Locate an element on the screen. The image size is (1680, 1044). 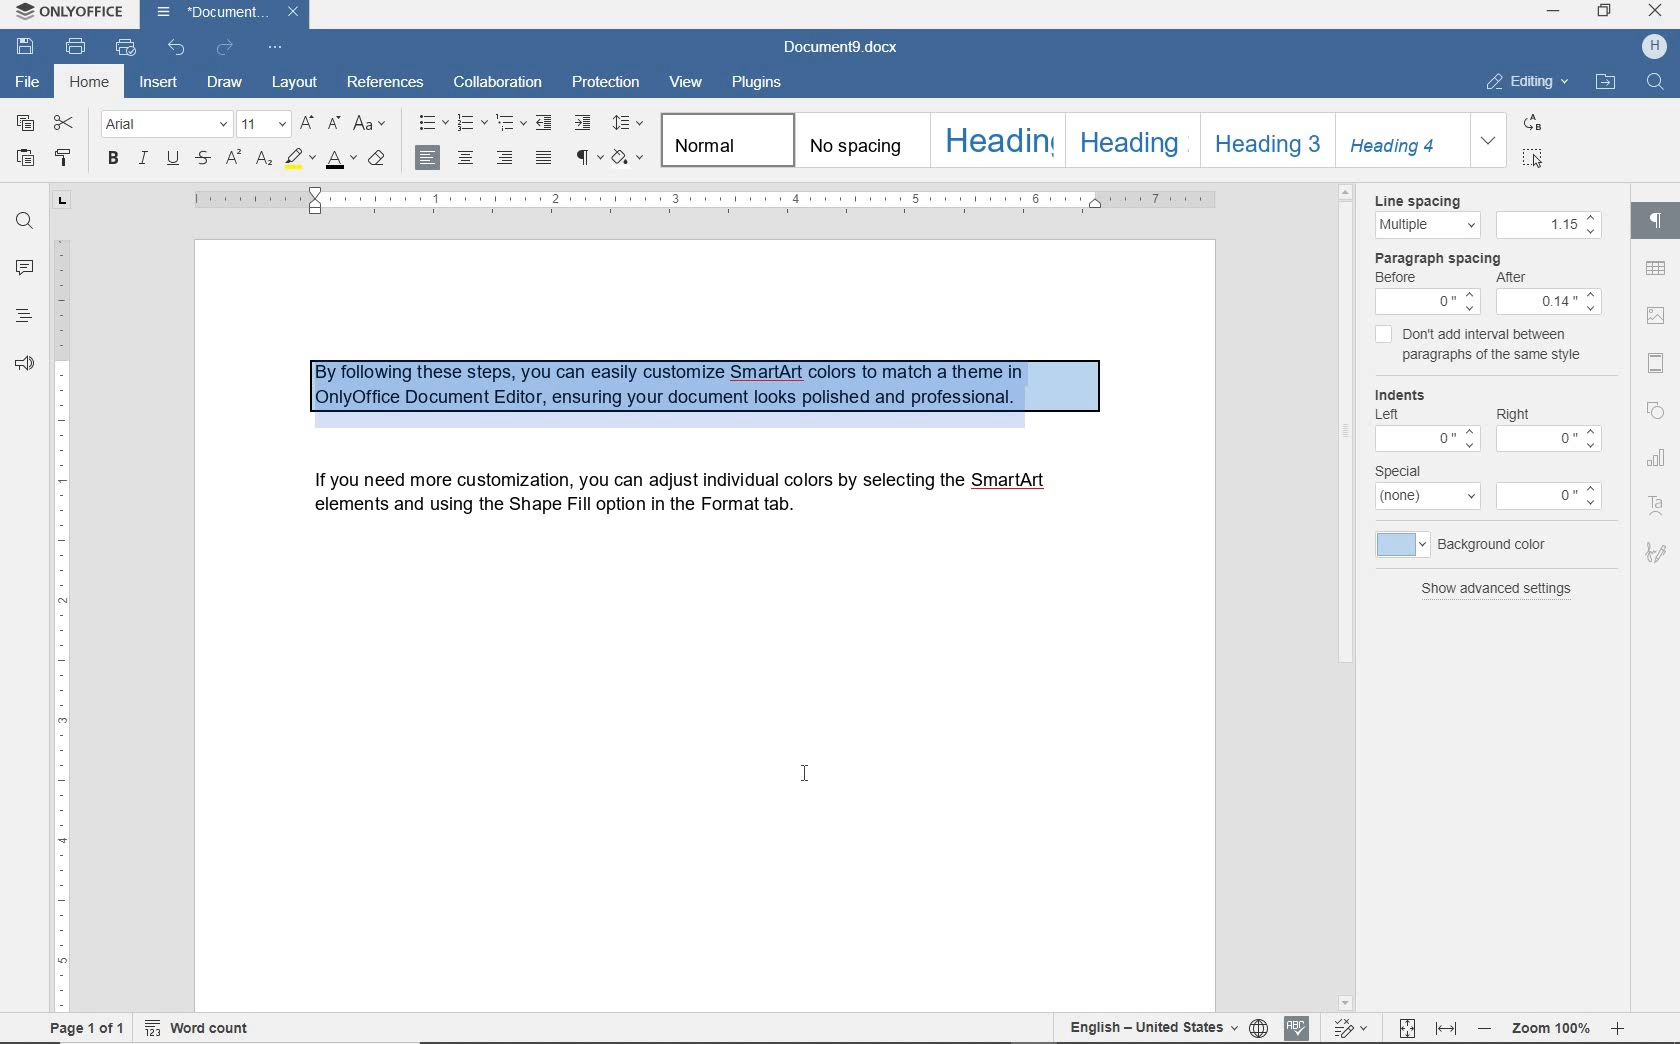
expand  is located at coordinates (1489, 141).